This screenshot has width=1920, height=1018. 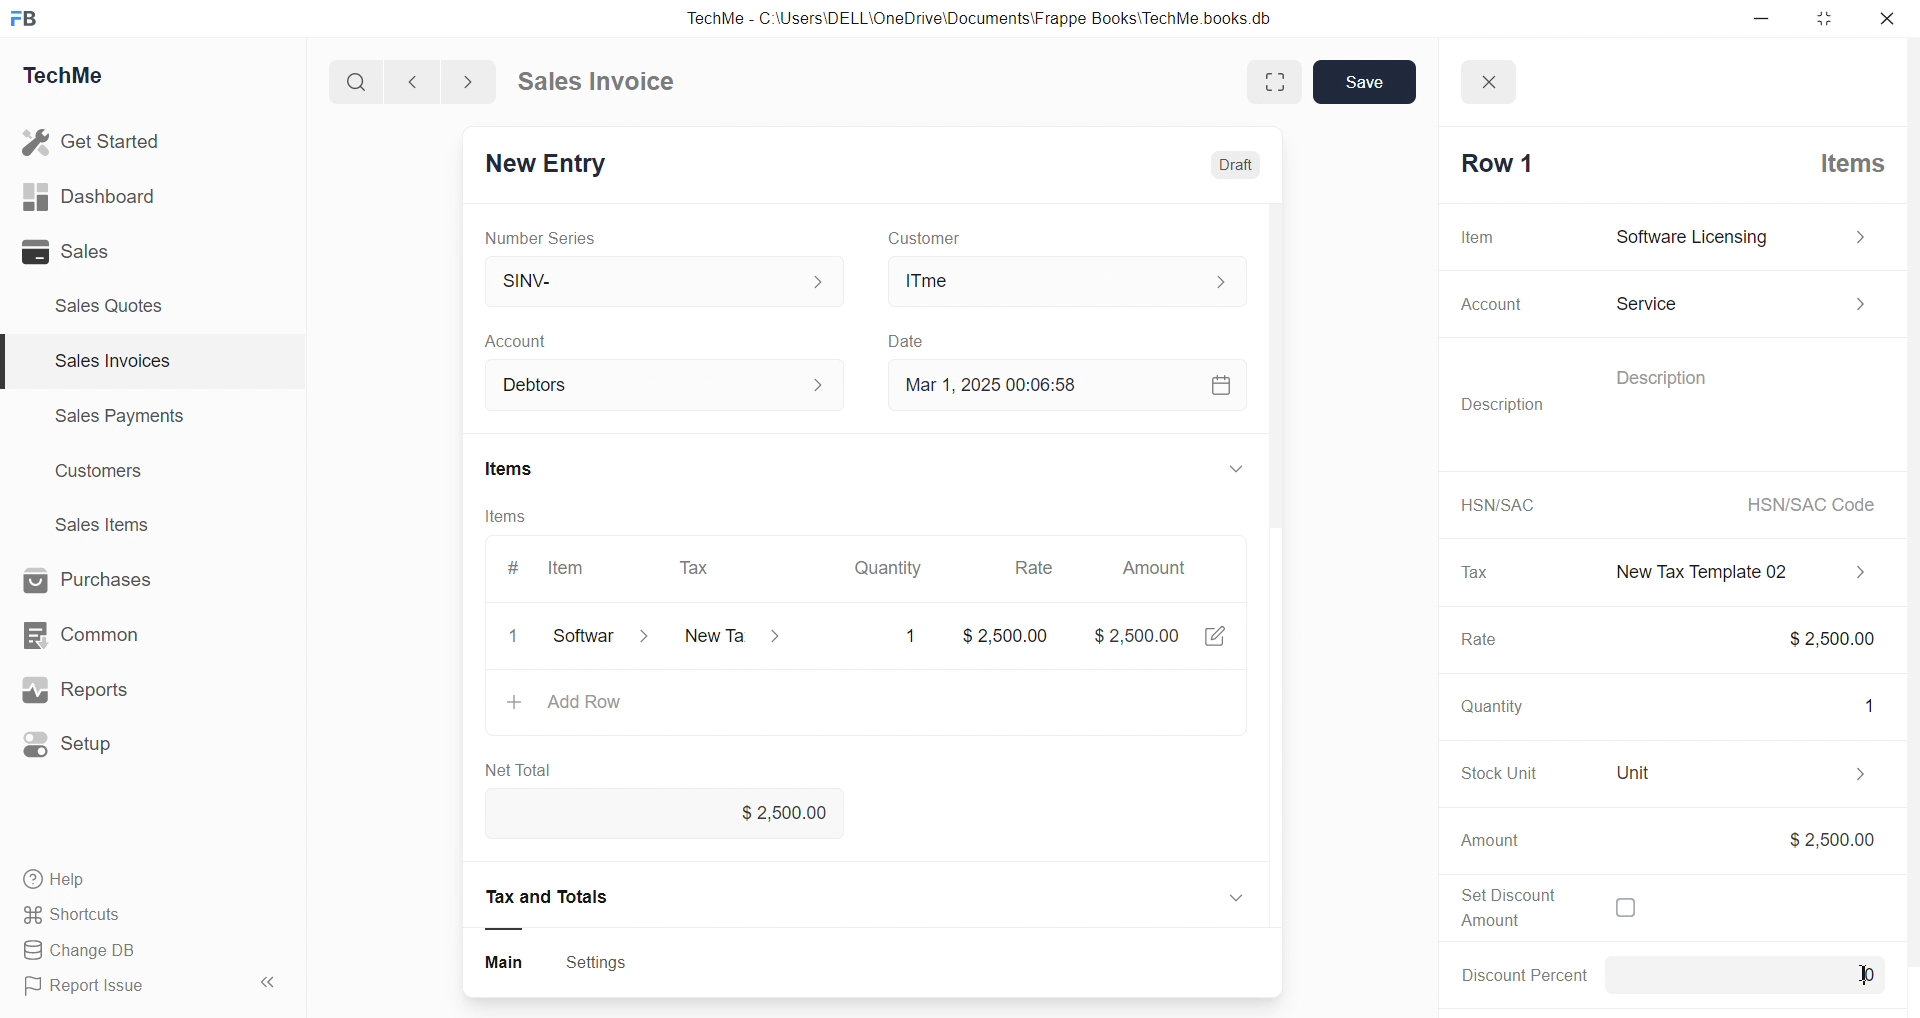 I want to click on Stock Unit, so click(x=1487, y=773).